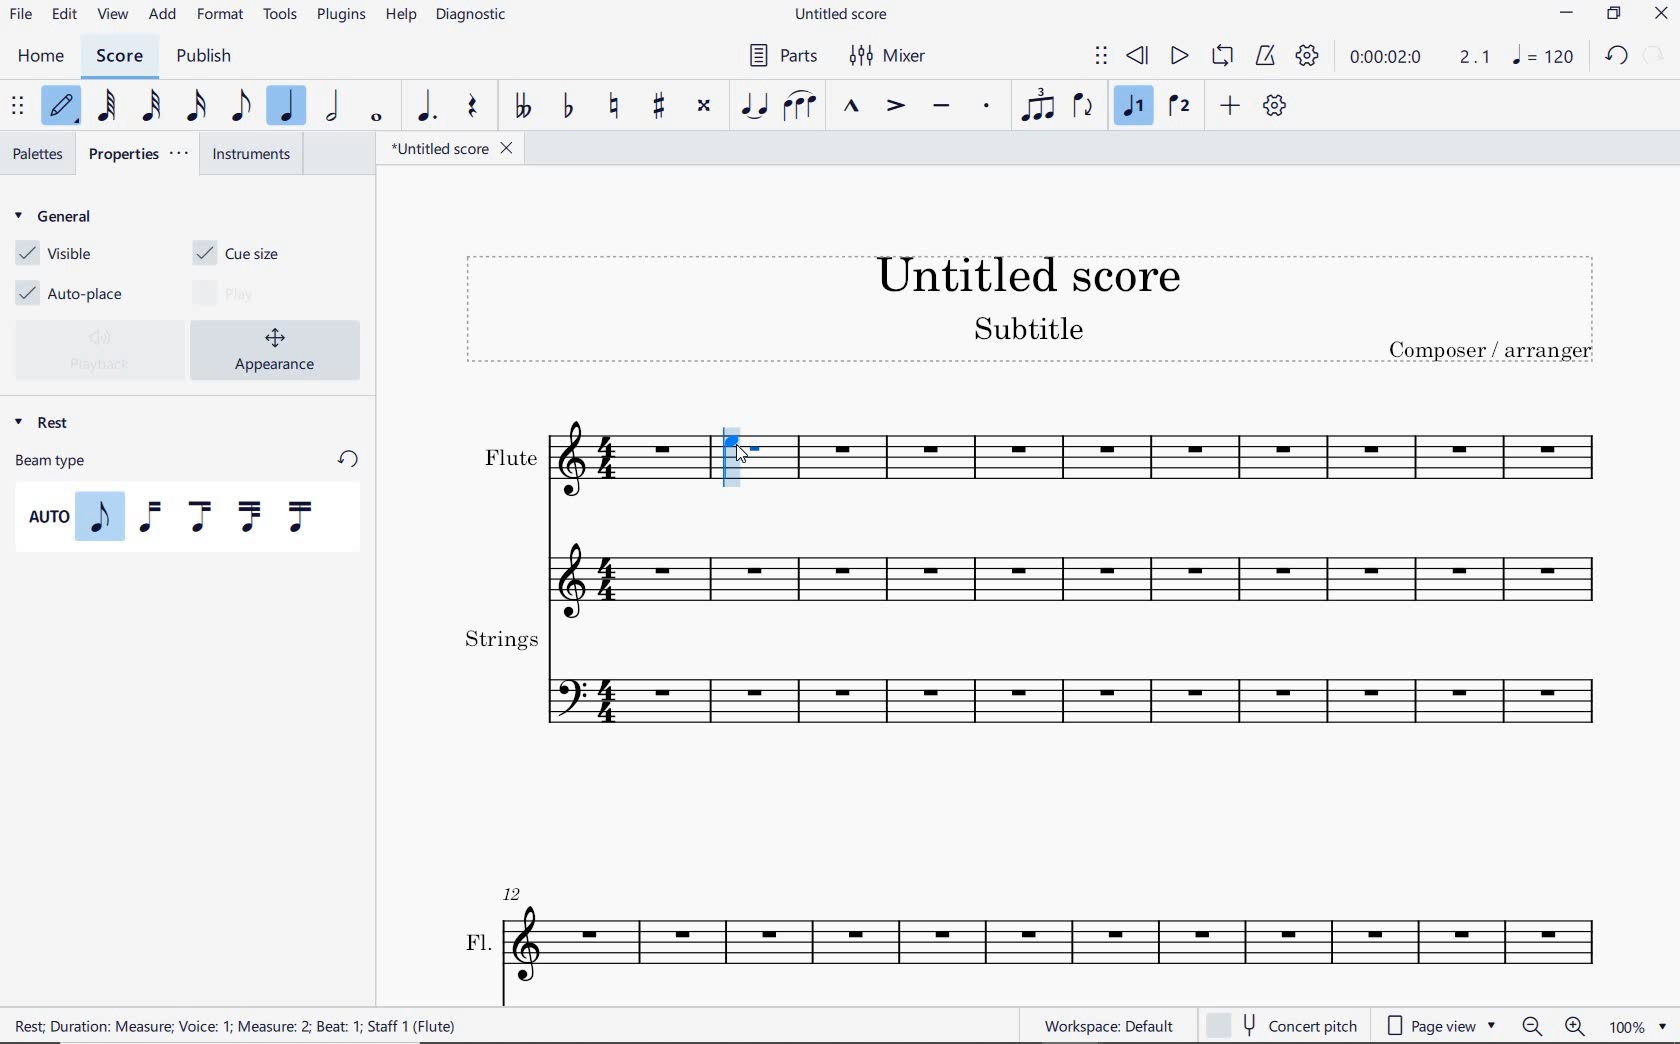  What do you see at coordinates (1439, 1023) in the screenshot?
I see `page view` at bounding box center [1439, 1023].